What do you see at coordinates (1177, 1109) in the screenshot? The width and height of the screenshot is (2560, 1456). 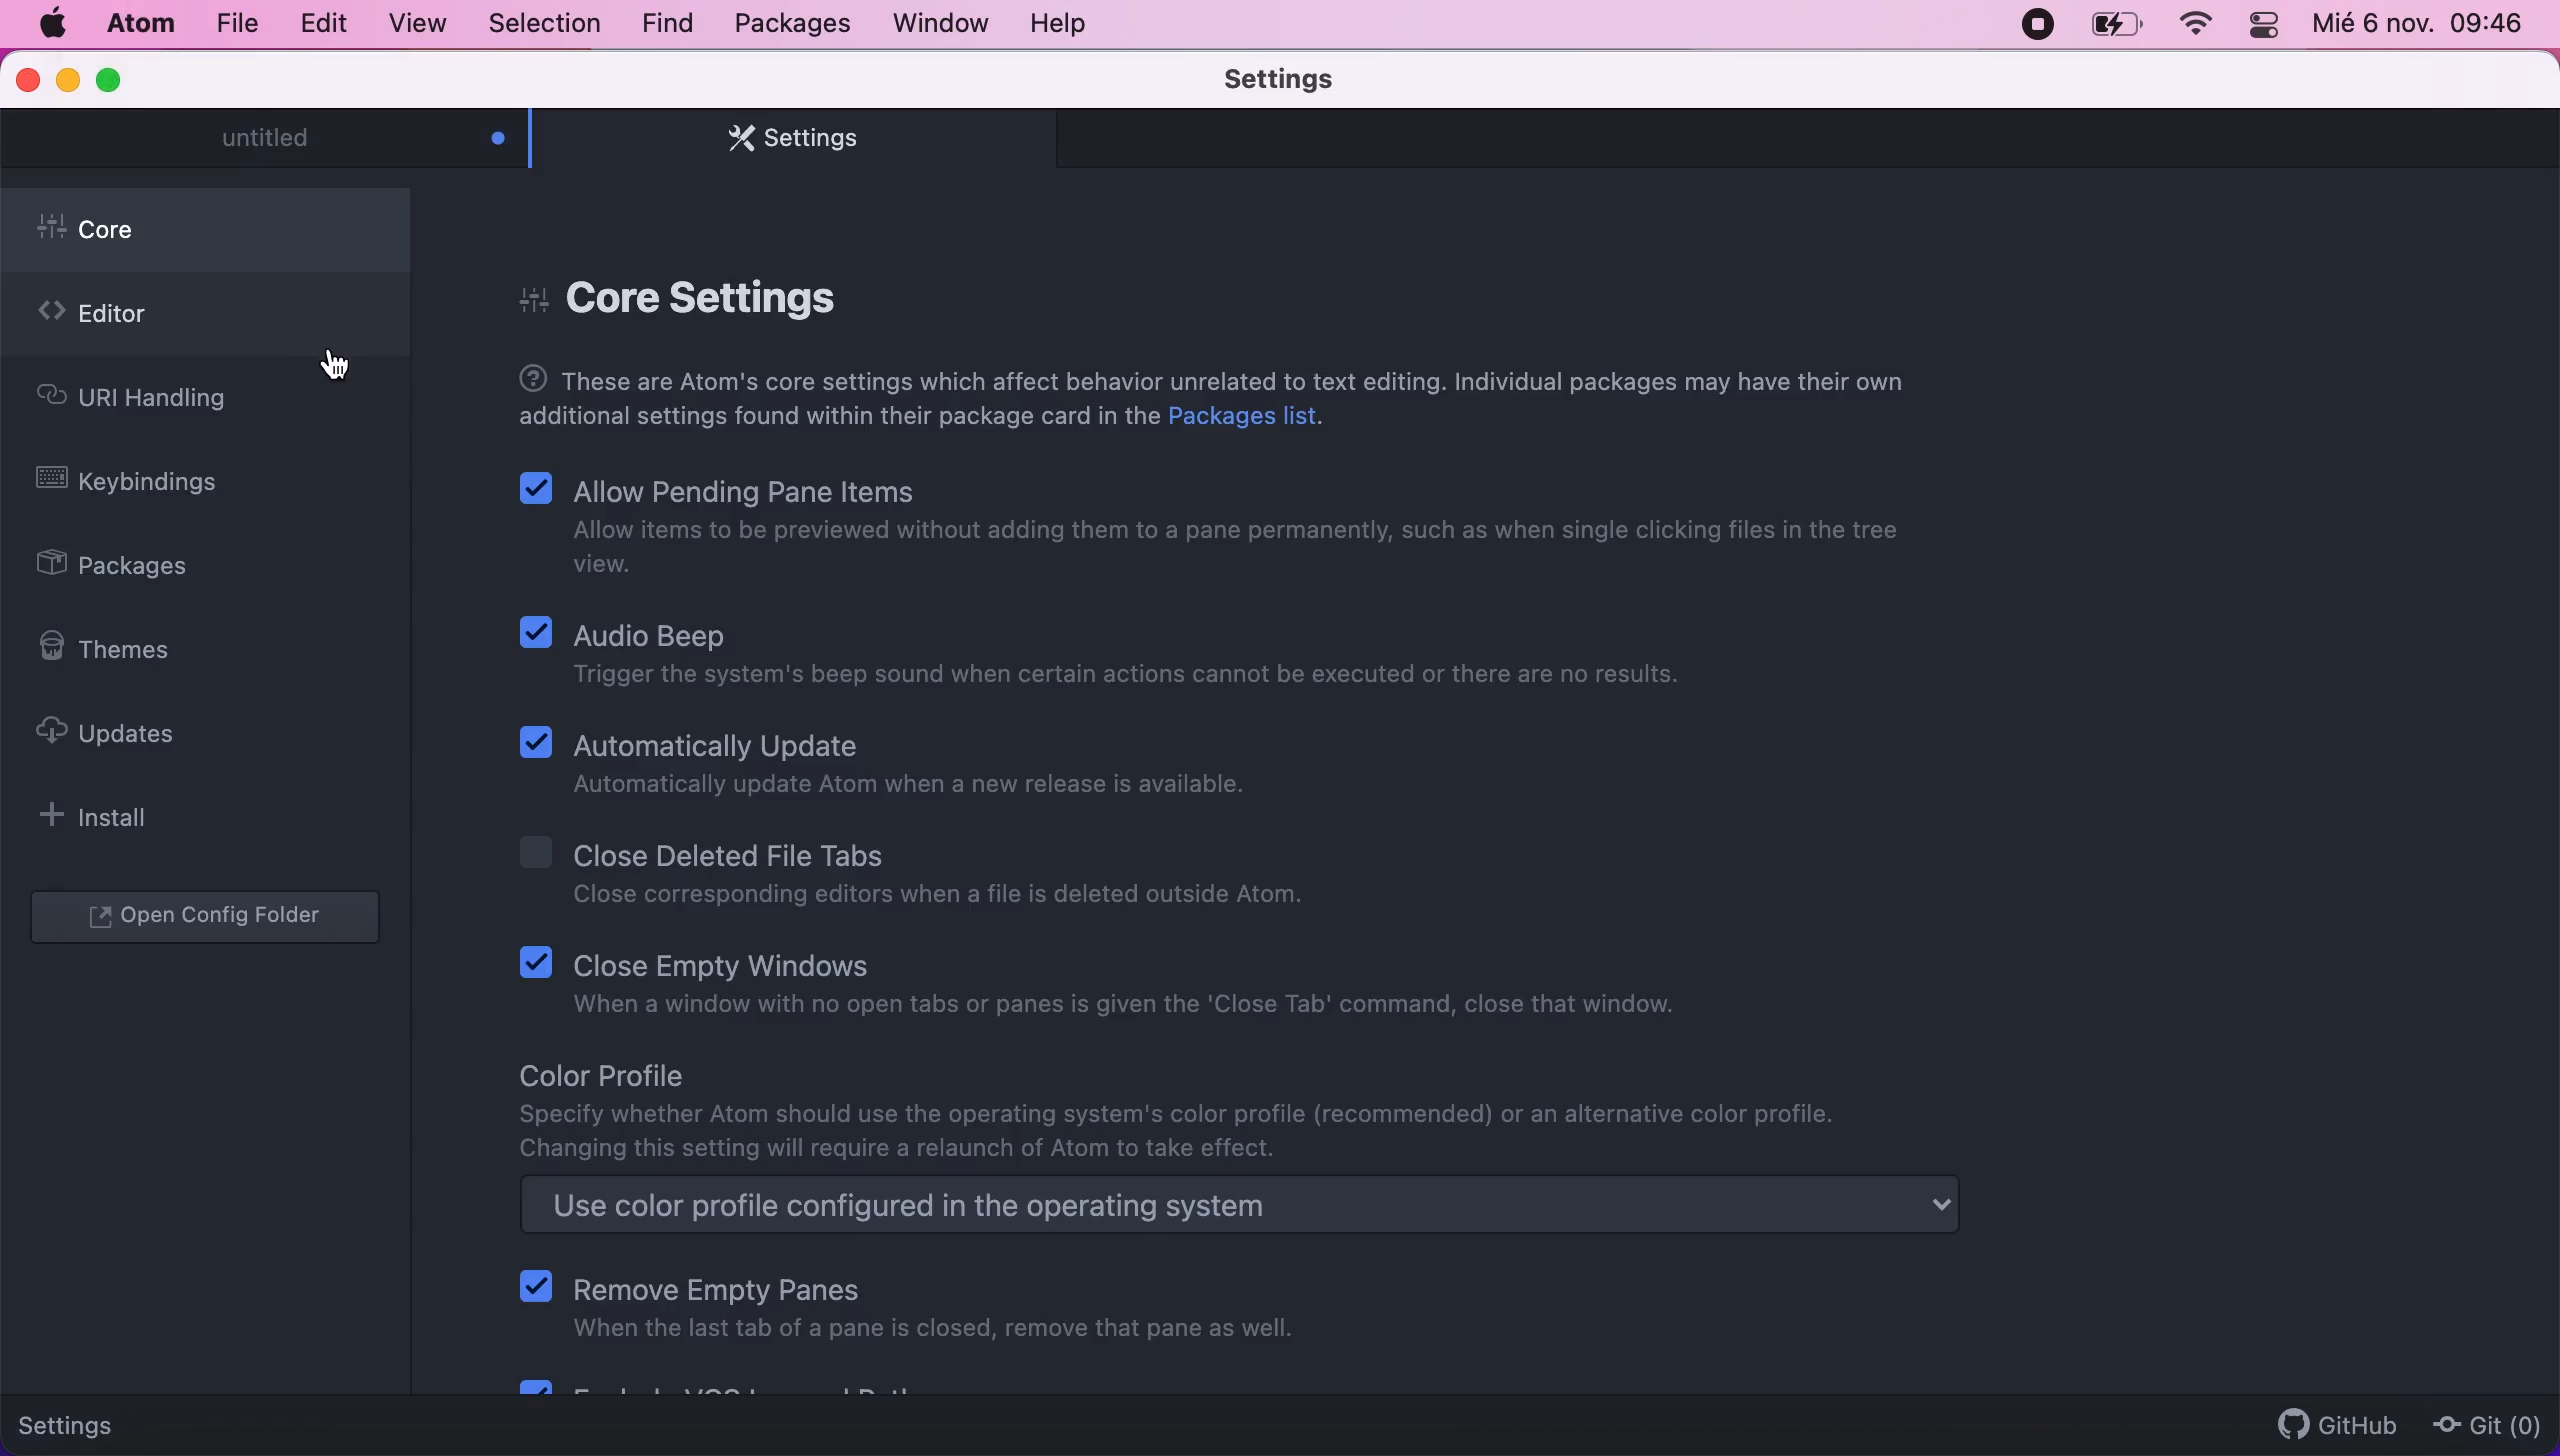 I see `Color Profile
Specify whether Atom should use the operating system's color profile (recommended) or an alternative color profile.
Changing this setting will require a relaunch of Atom to take effect.` at bounding box center [1177, 1109].